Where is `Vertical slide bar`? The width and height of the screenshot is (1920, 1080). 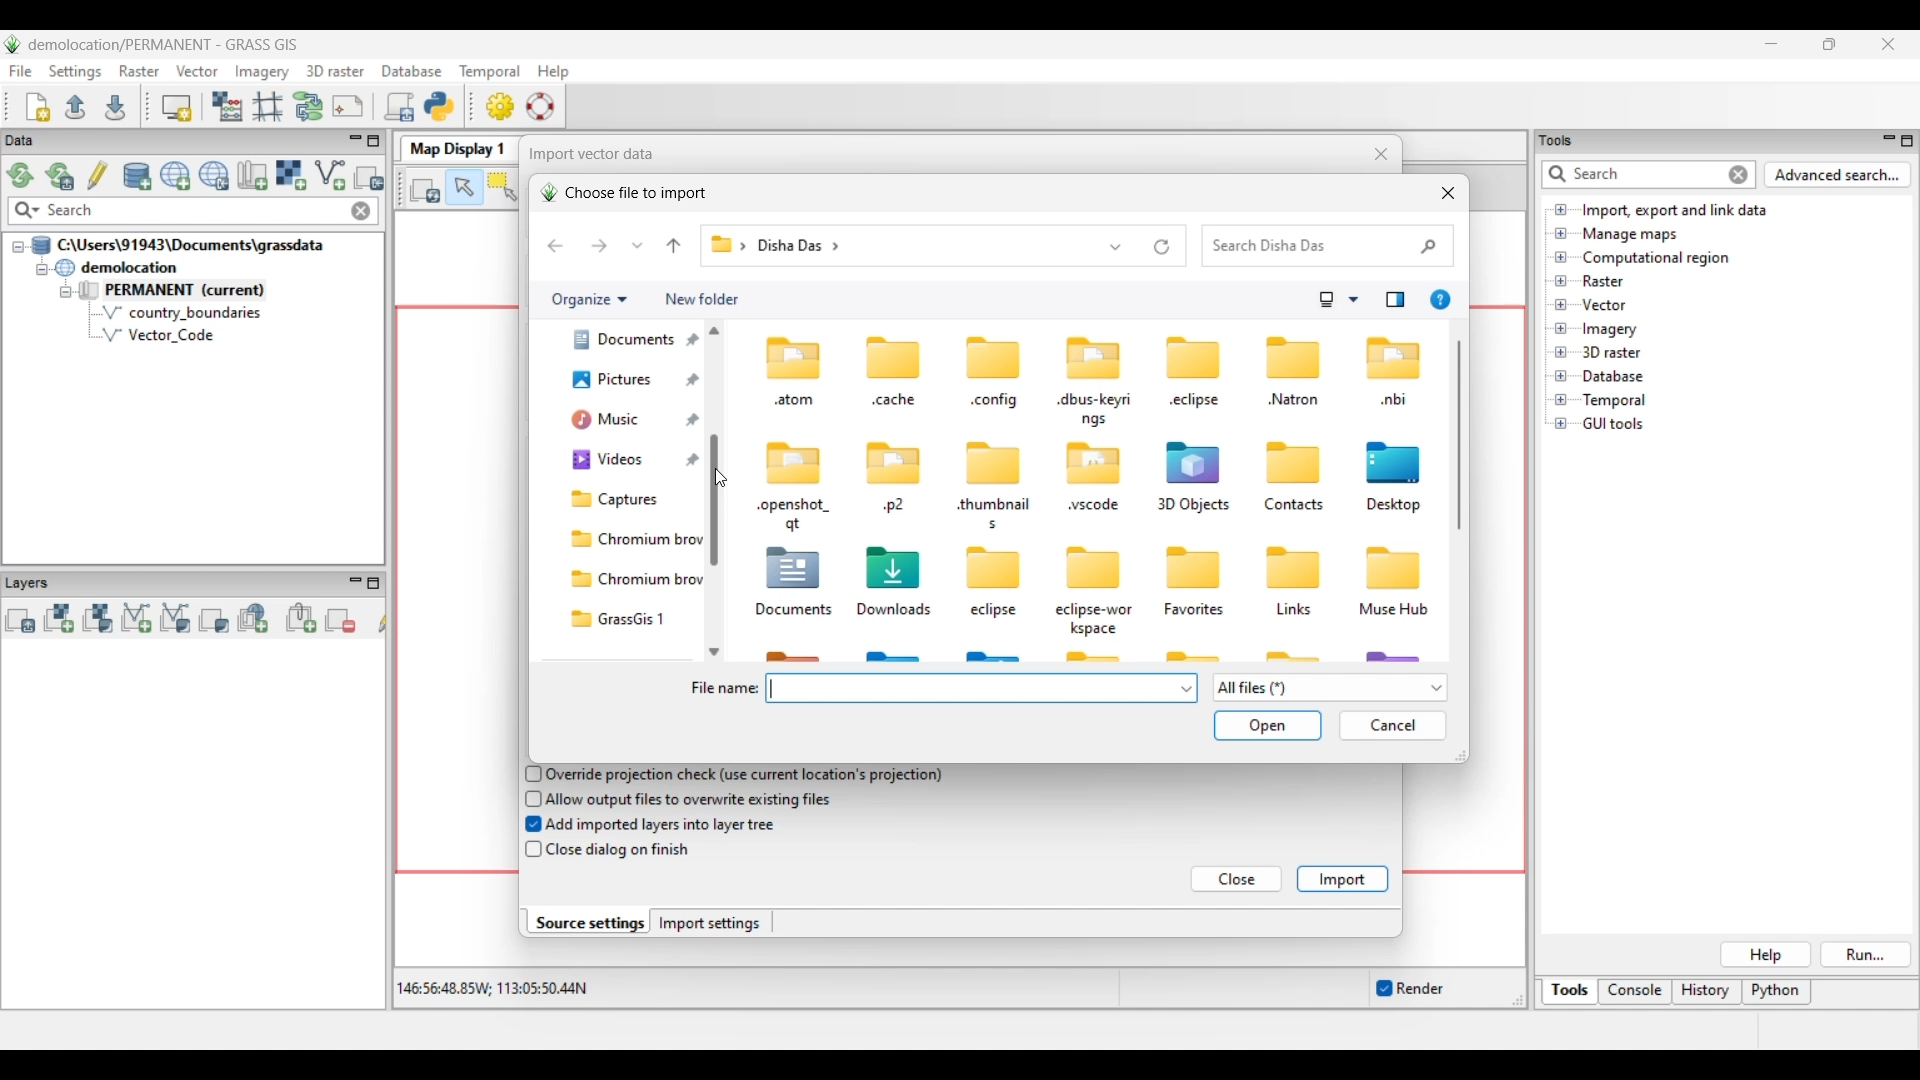 Vertical slide bar is located at coordinates (1459, 435).